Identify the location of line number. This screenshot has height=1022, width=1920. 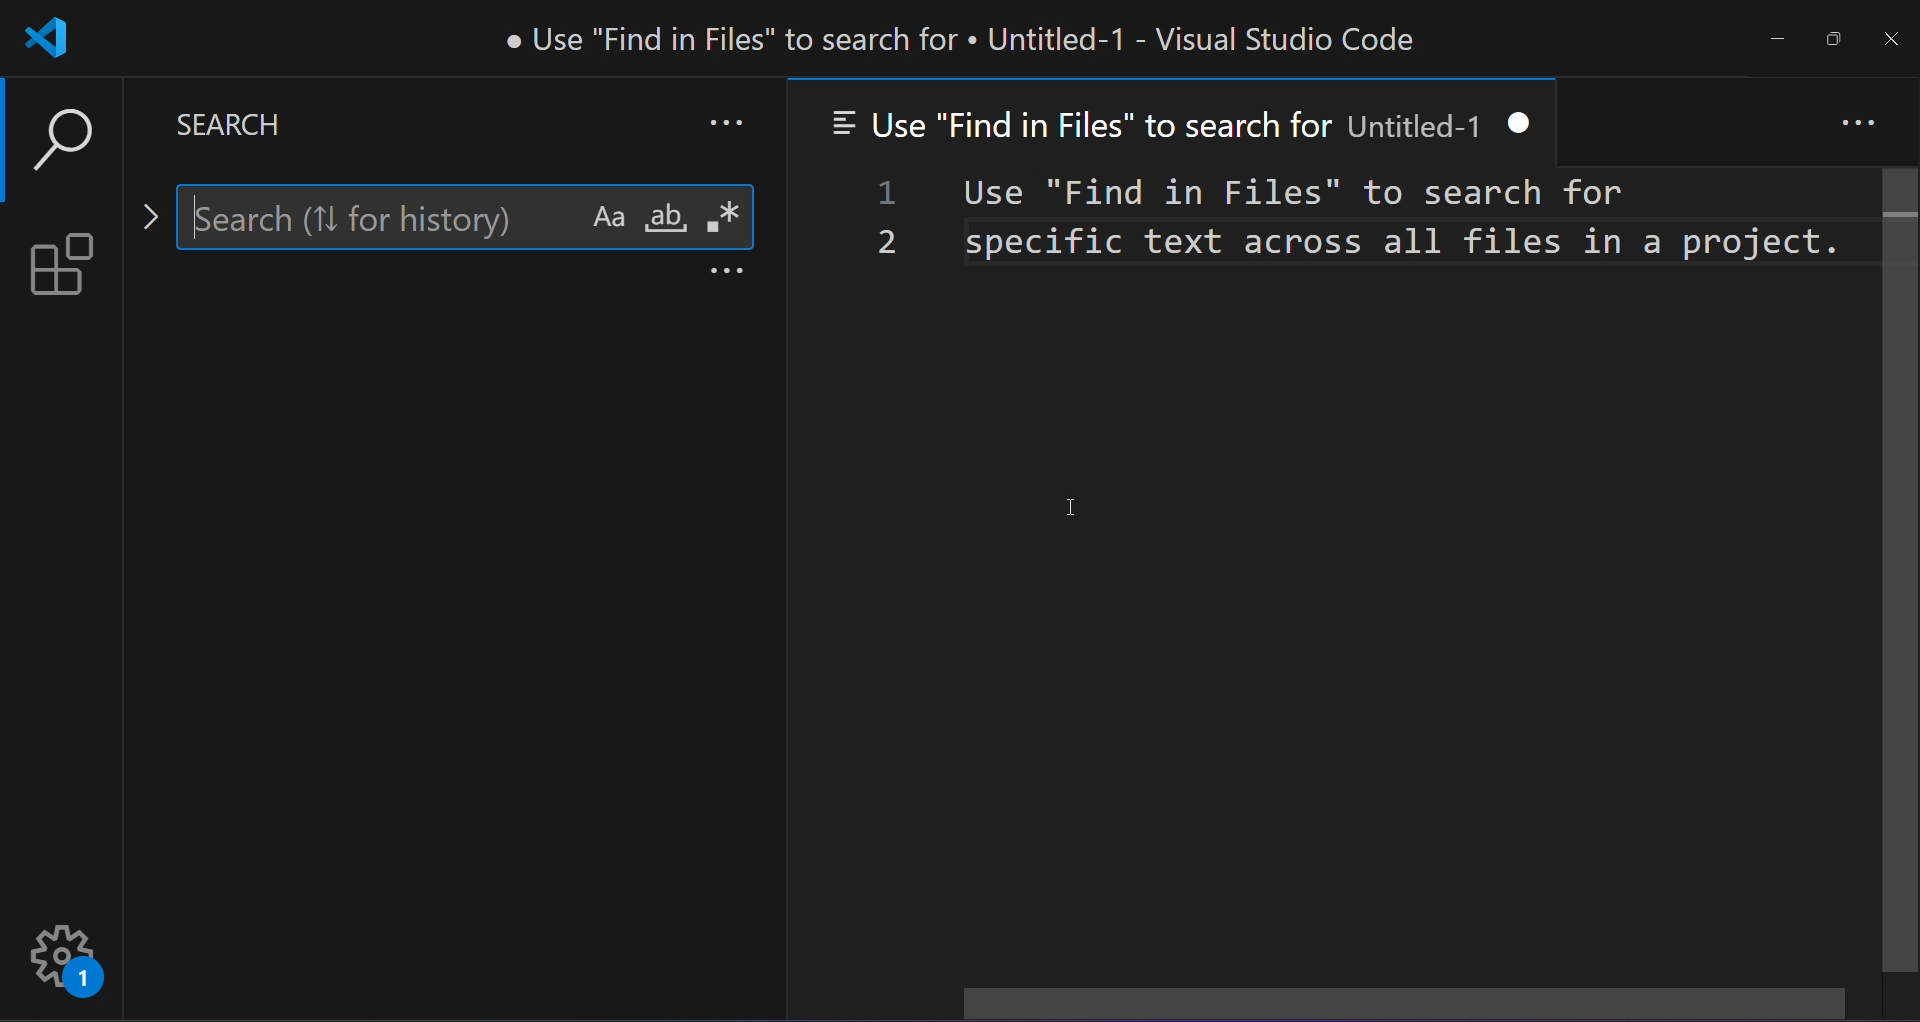
(886, 218).